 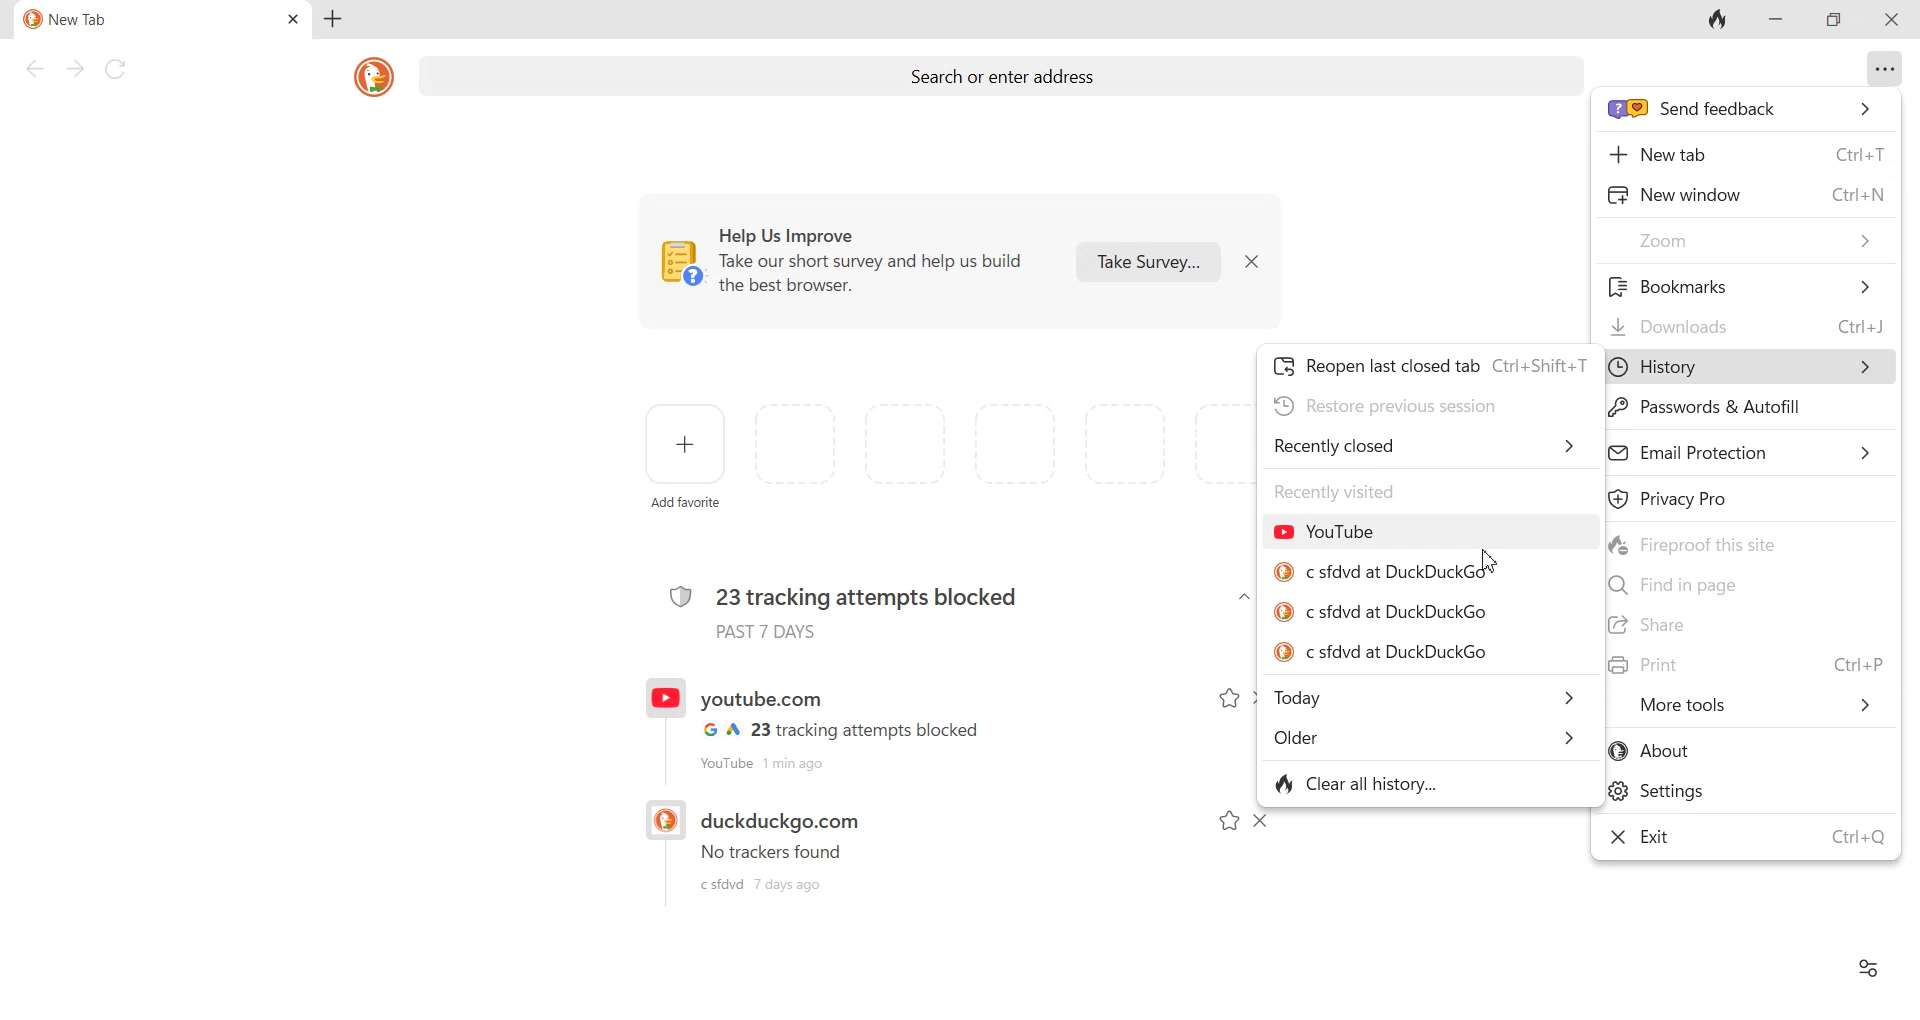 I want to click on Add new tab, so click(x=332, y=19).